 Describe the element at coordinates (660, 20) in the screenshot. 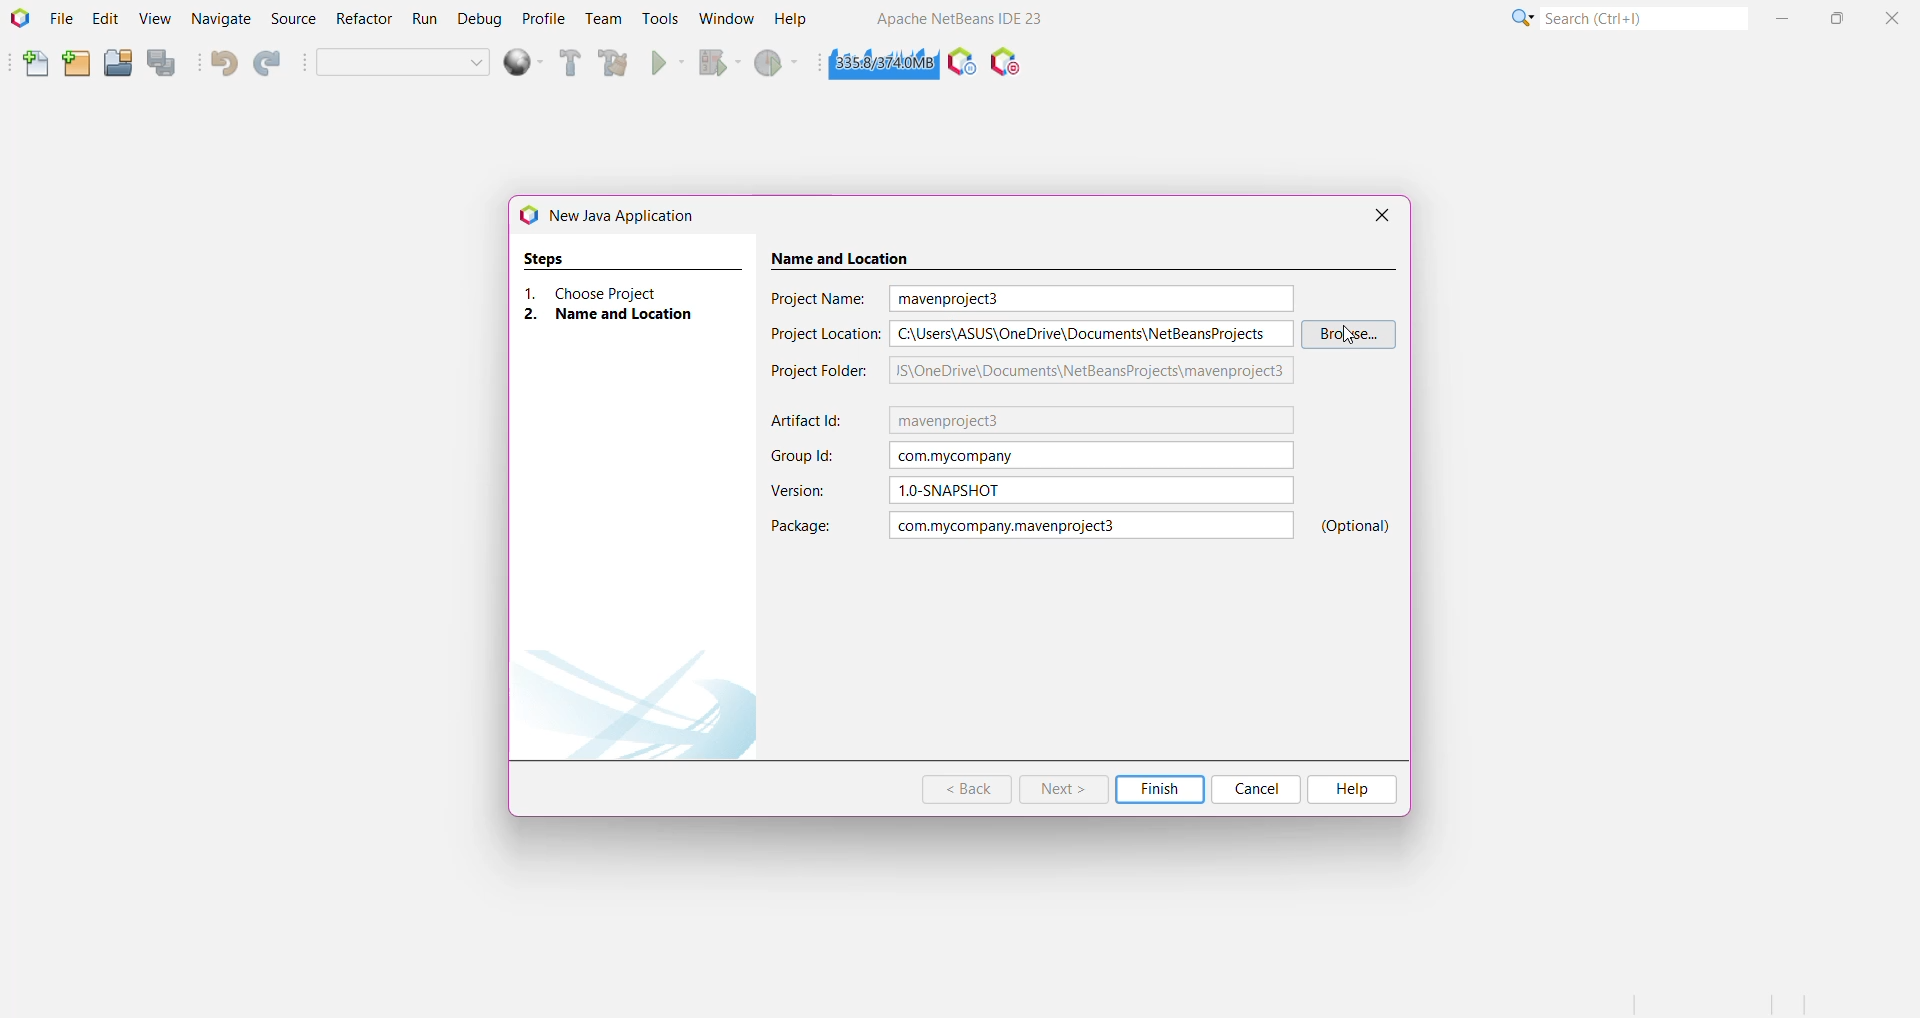

I see `Tools` at that location.